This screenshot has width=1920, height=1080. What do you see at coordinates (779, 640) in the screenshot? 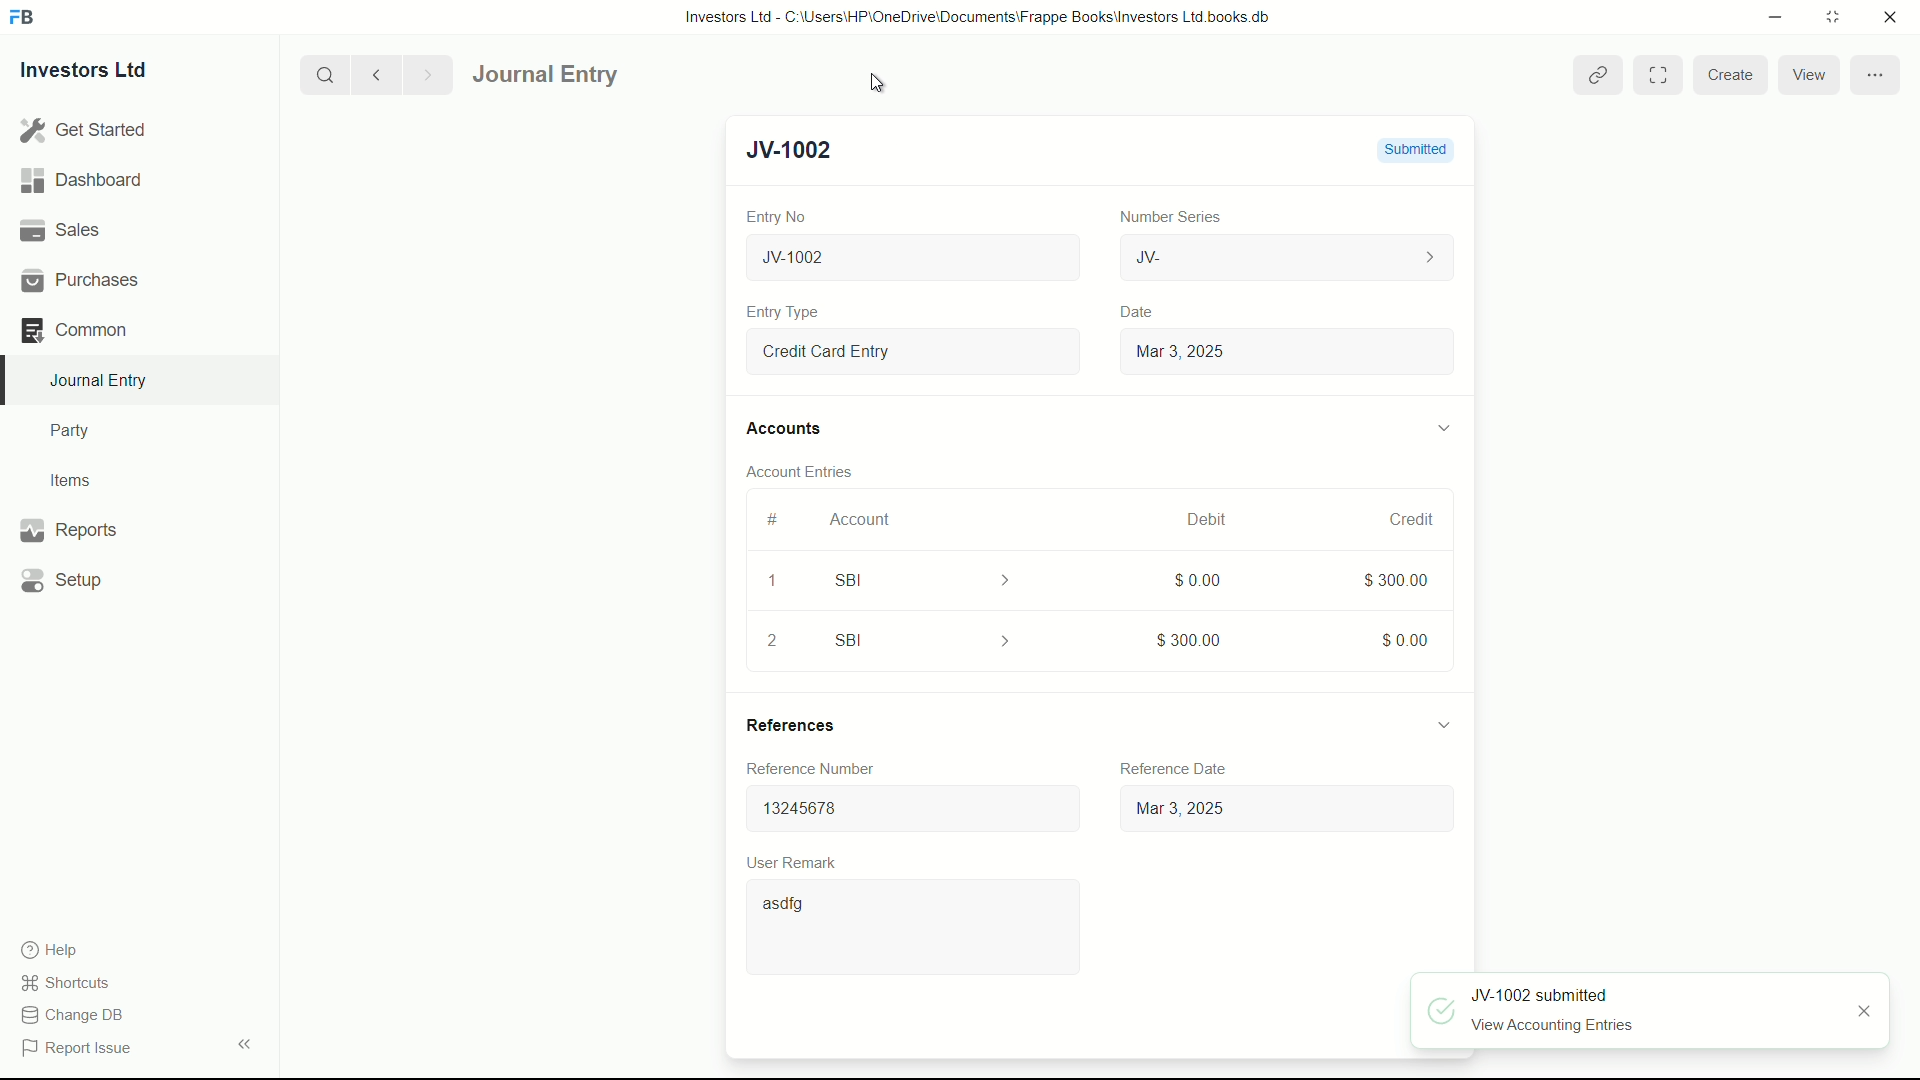
I see `2` at bounding box center [779, 640].